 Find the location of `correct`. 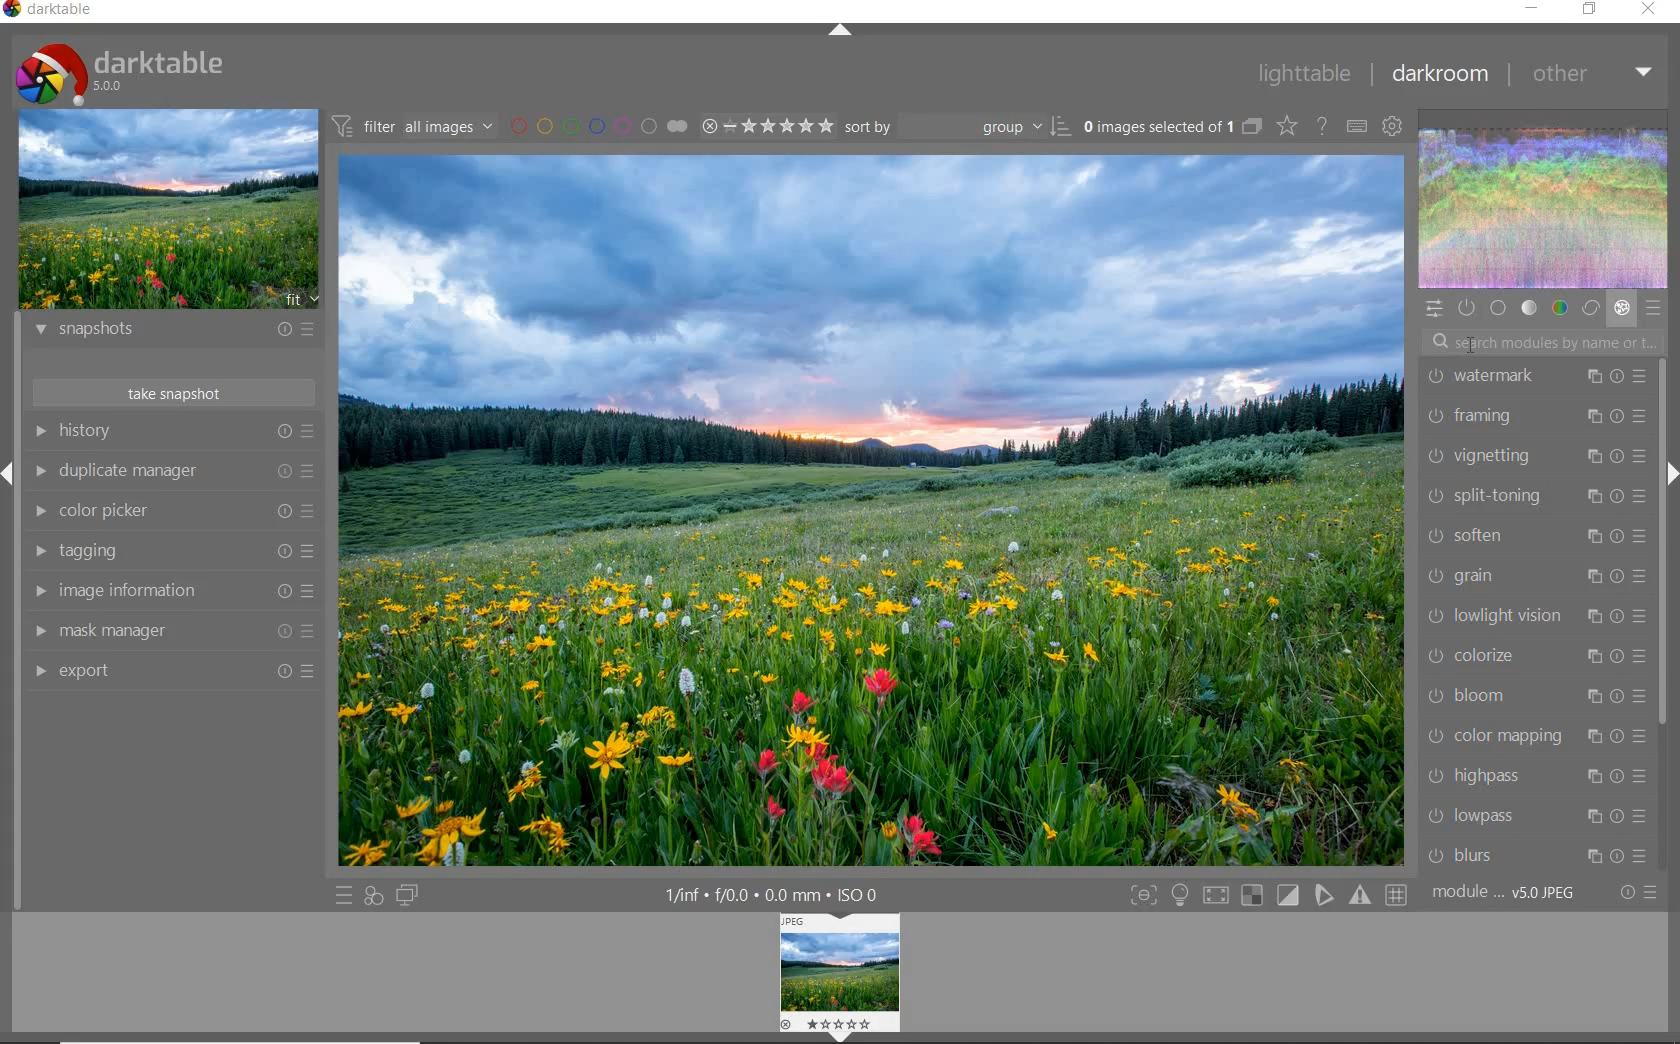

correct is located at coordinates (1591, 309).